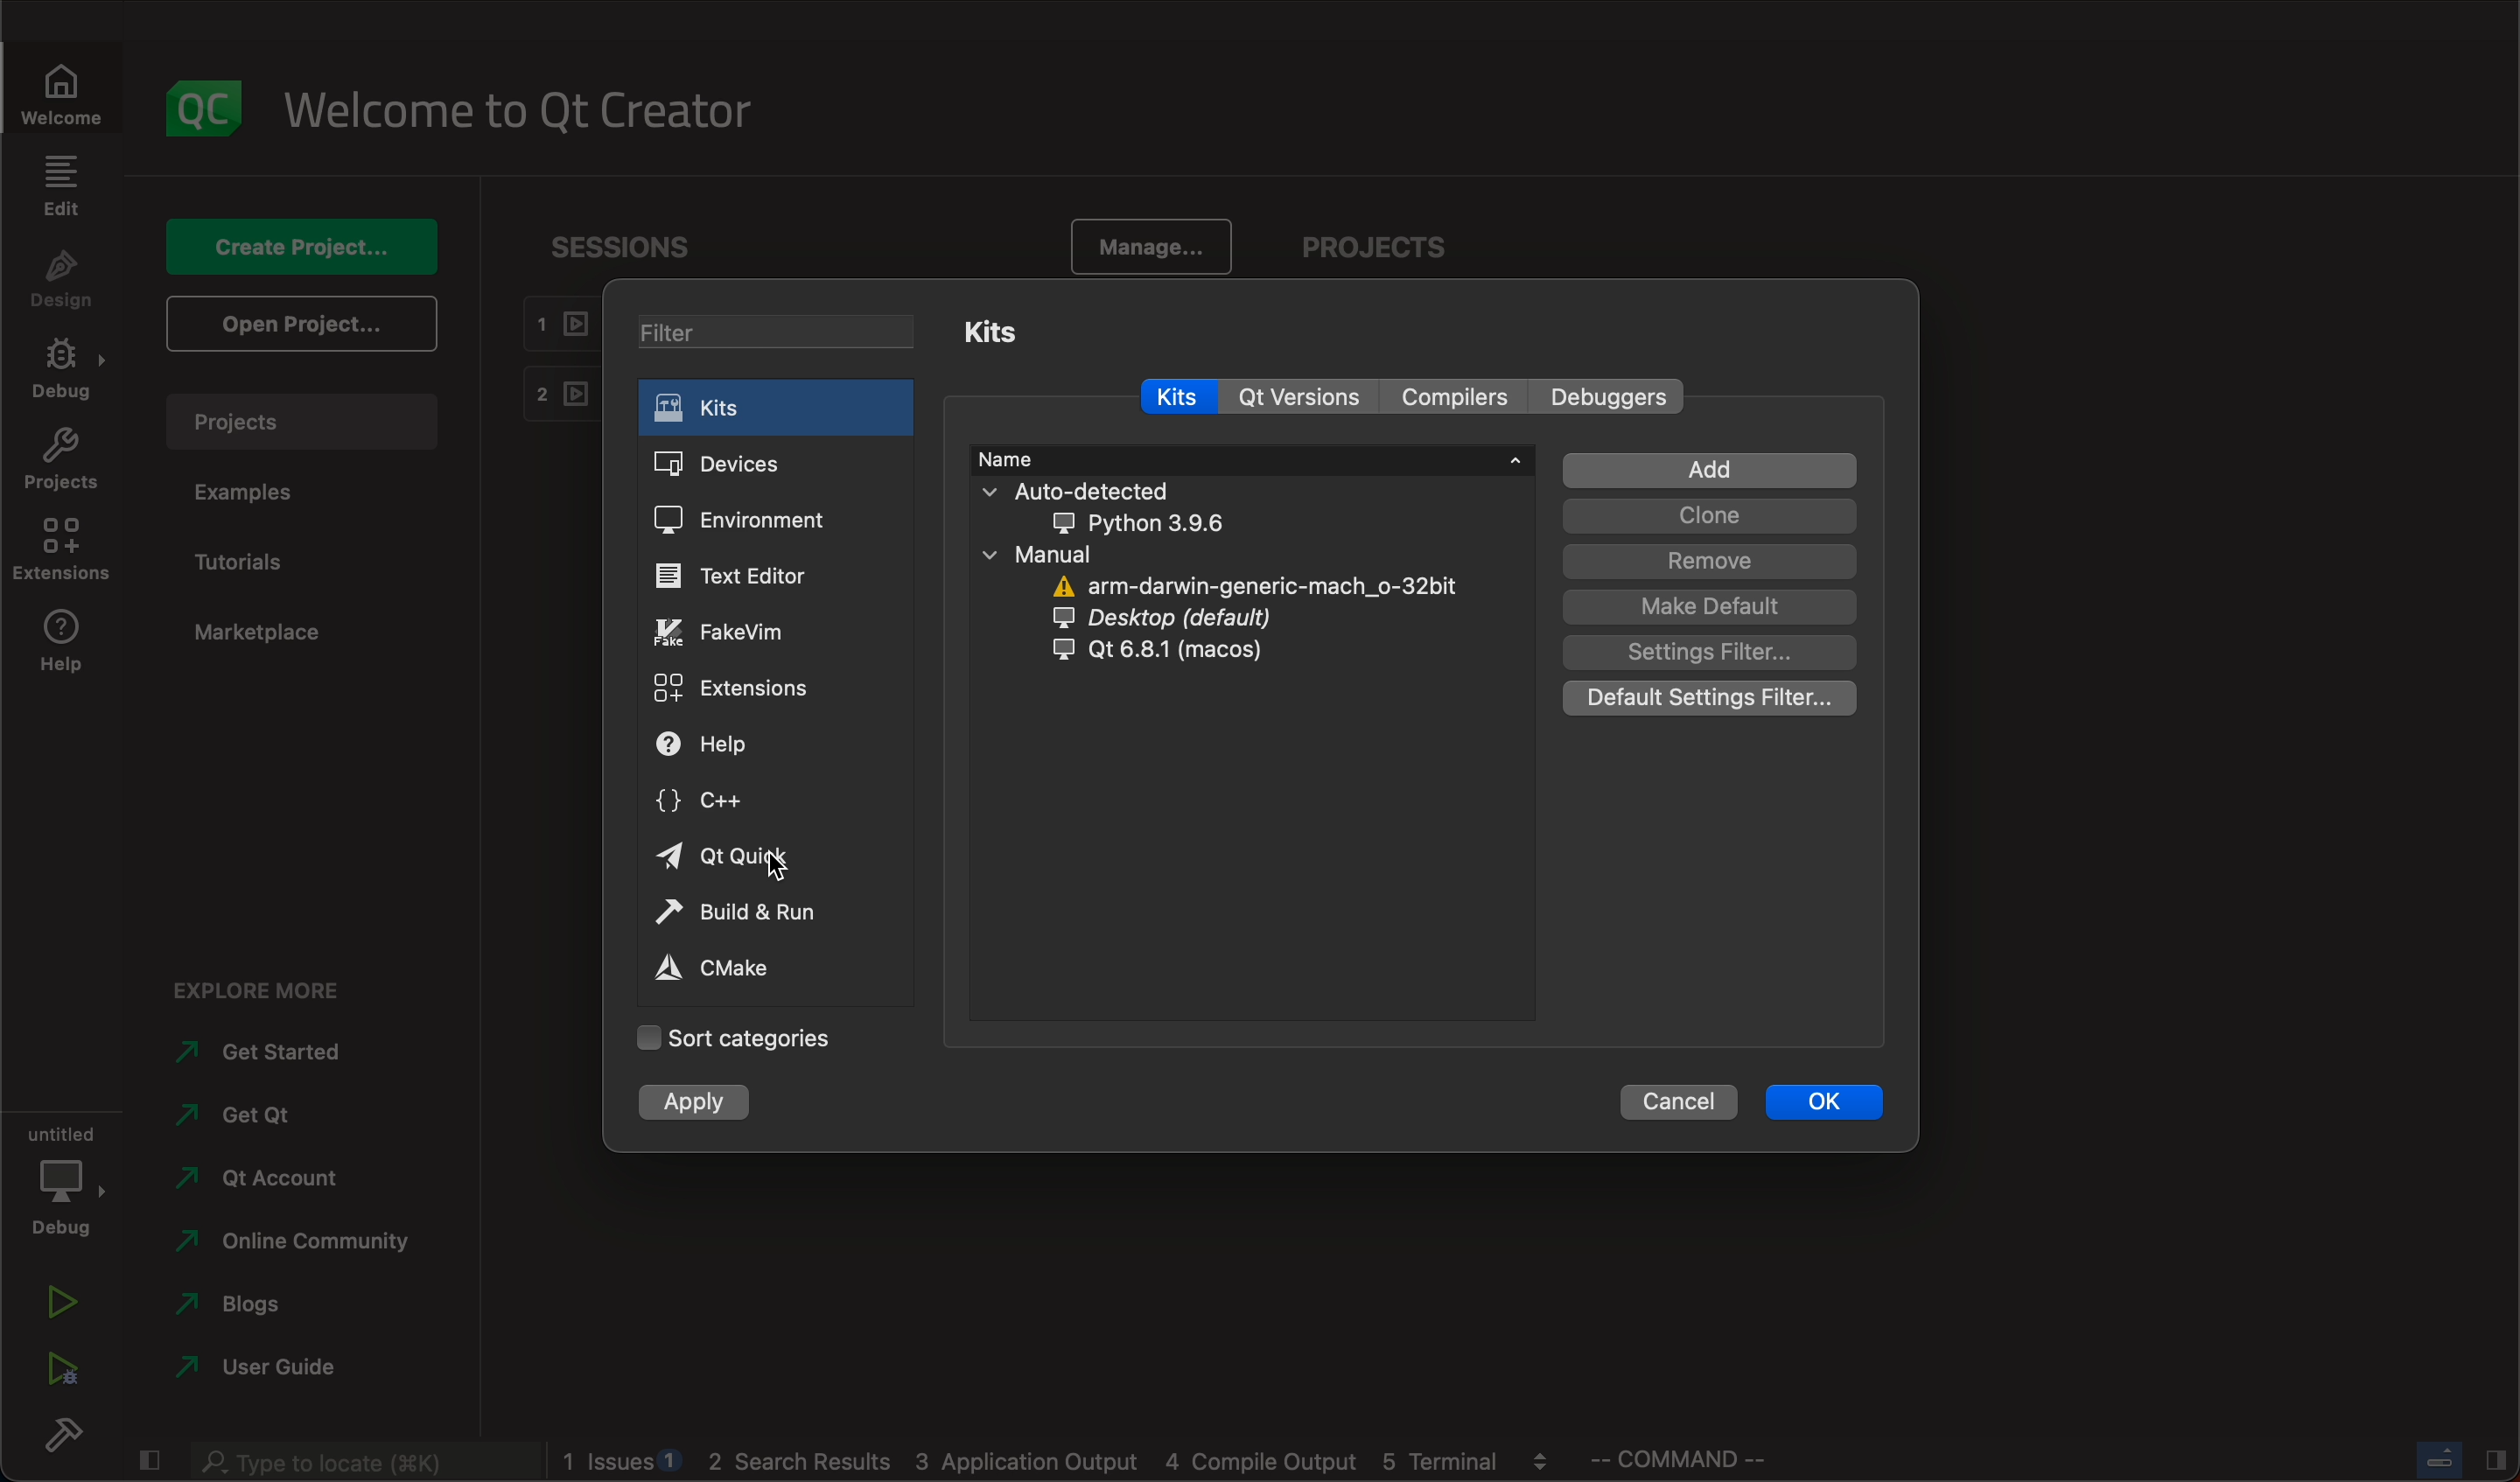 The height and width of the screenshot is (1482, 2520). Describe the element at coordinates (718, 1103) in the screenshot. I see `apply` at that location.